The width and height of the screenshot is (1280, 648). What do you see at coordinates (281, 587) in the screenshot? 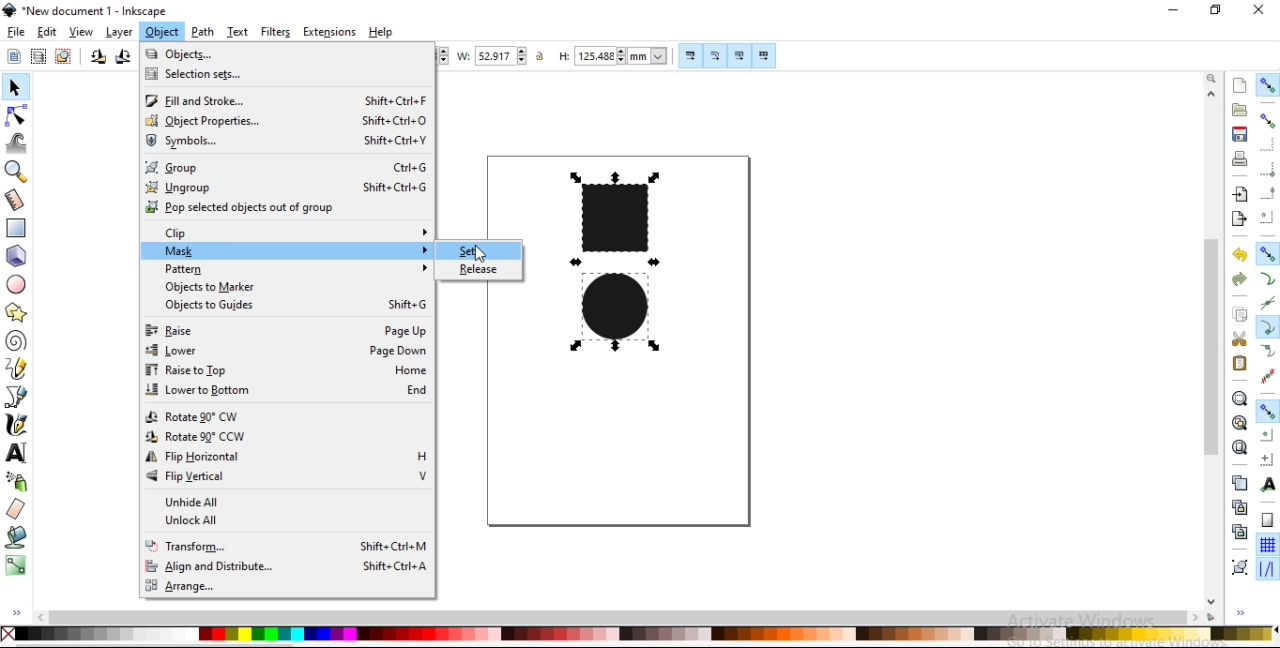
I see `range` at bounding box center [281, 587].